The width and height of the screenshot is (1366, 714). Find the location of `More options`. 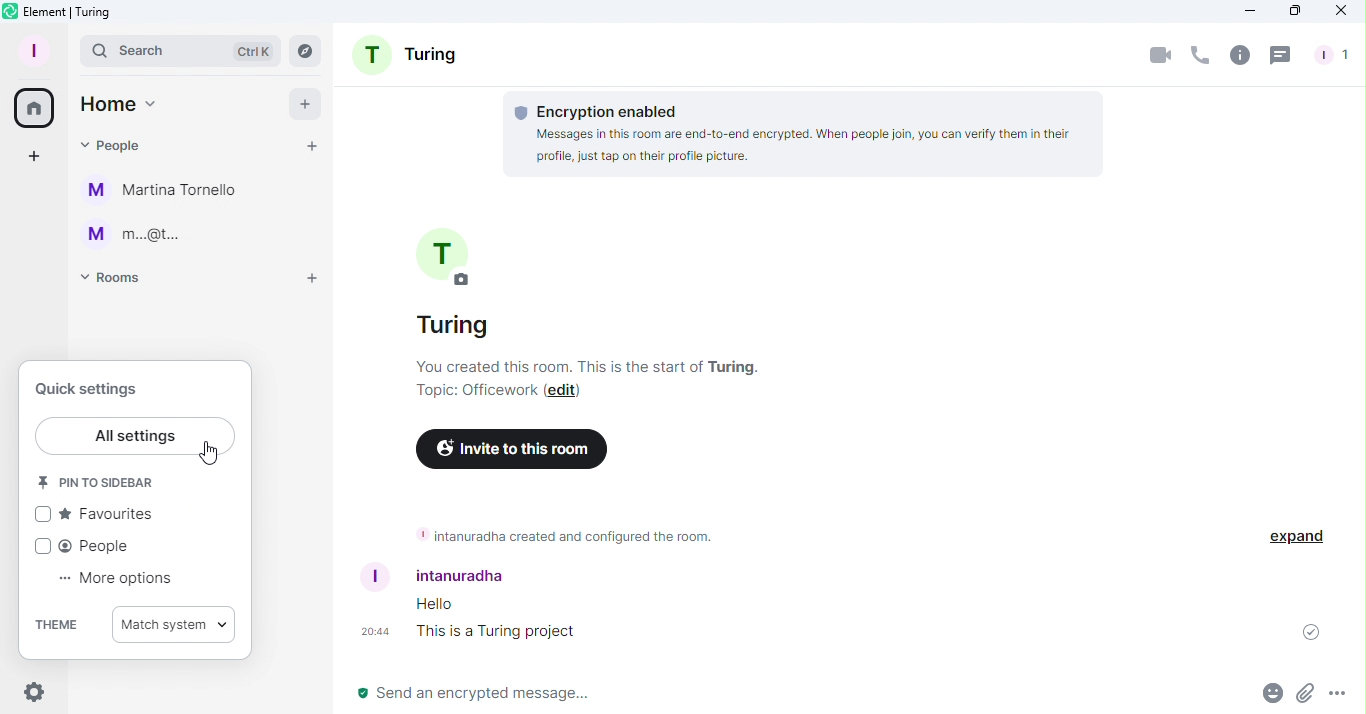

More options is located at coordinates (133, 579).